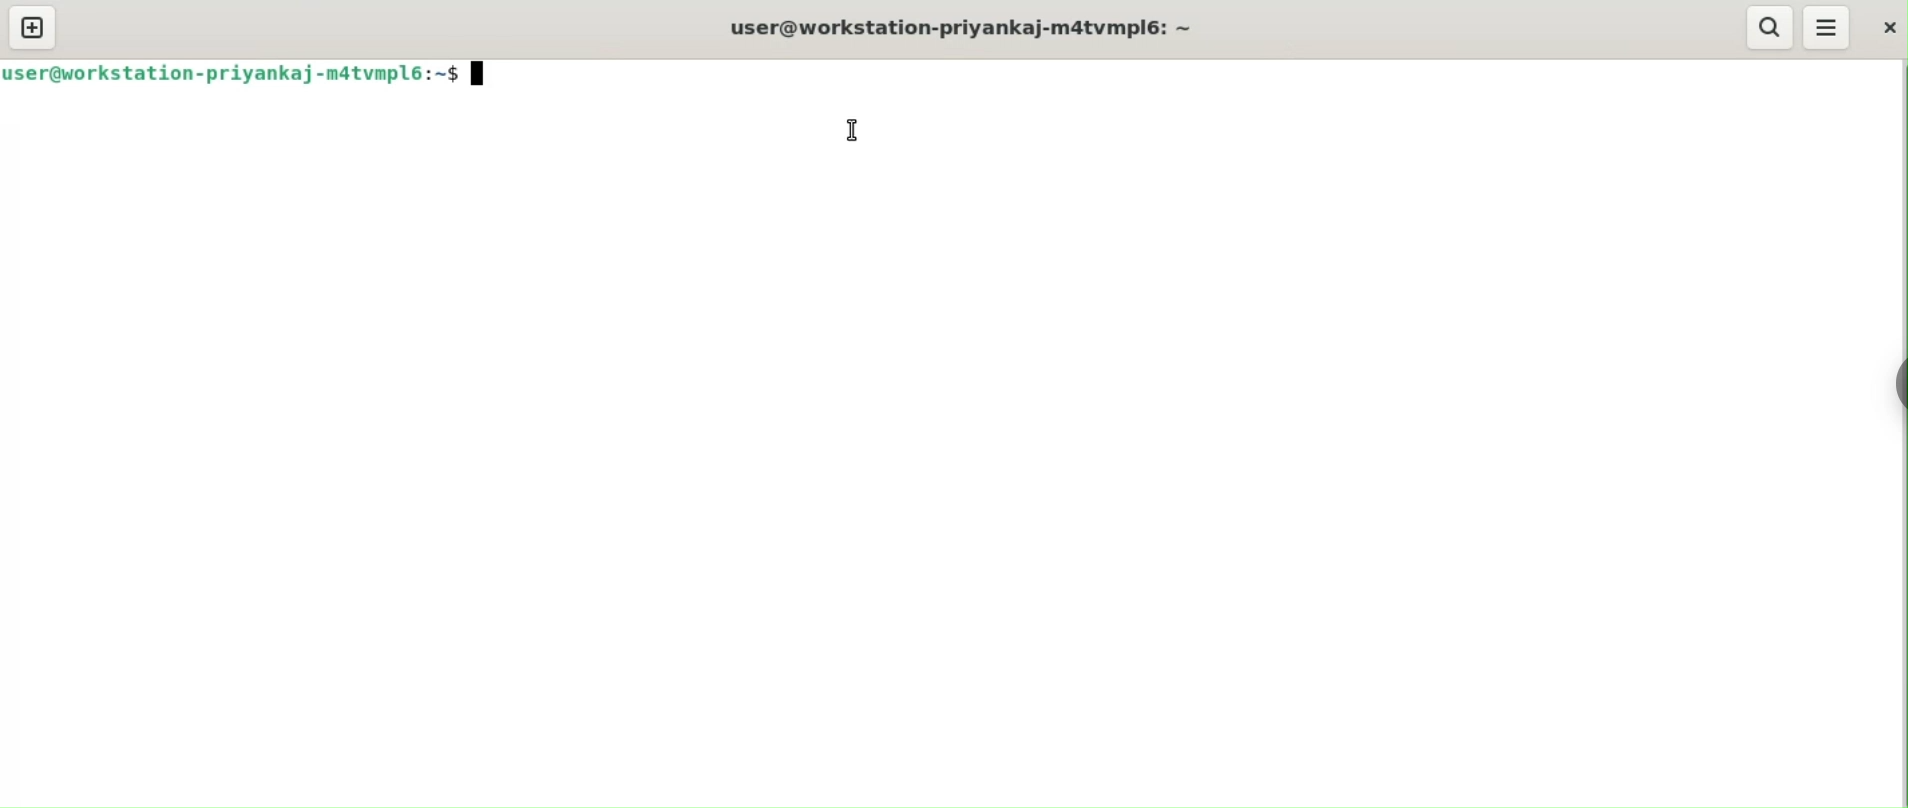 This screenshot has height=808, width=1908. Describe the element at coordinates (851, 130) in the screenshot. I see `cursor` at that location.